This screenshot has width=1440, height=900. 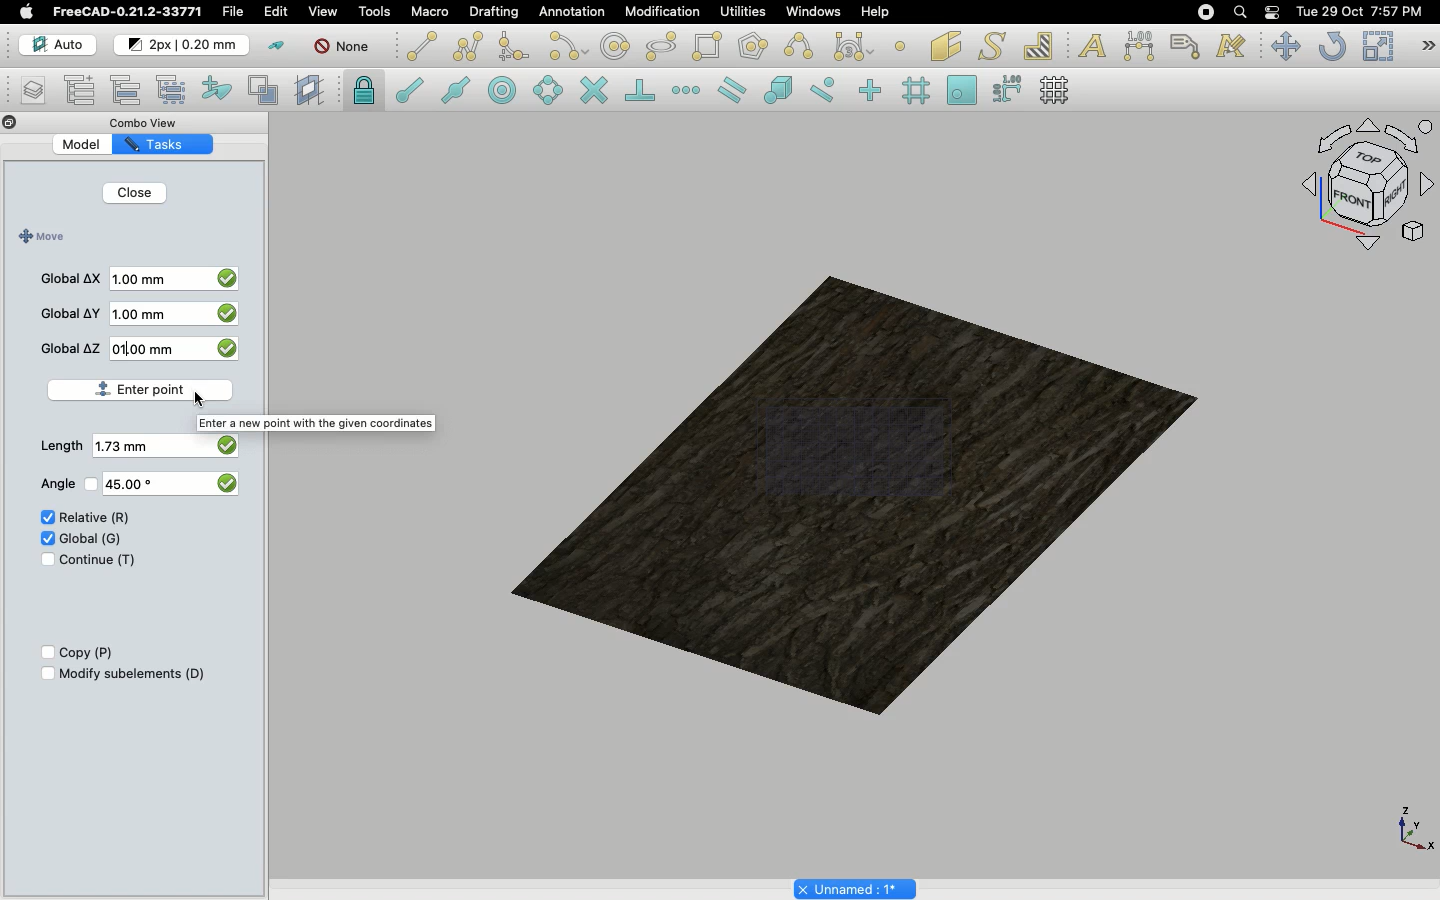 What do you see at coordinates (173, 88) in the screenshot?
I see `Select group` at bounding box center [173, 88].